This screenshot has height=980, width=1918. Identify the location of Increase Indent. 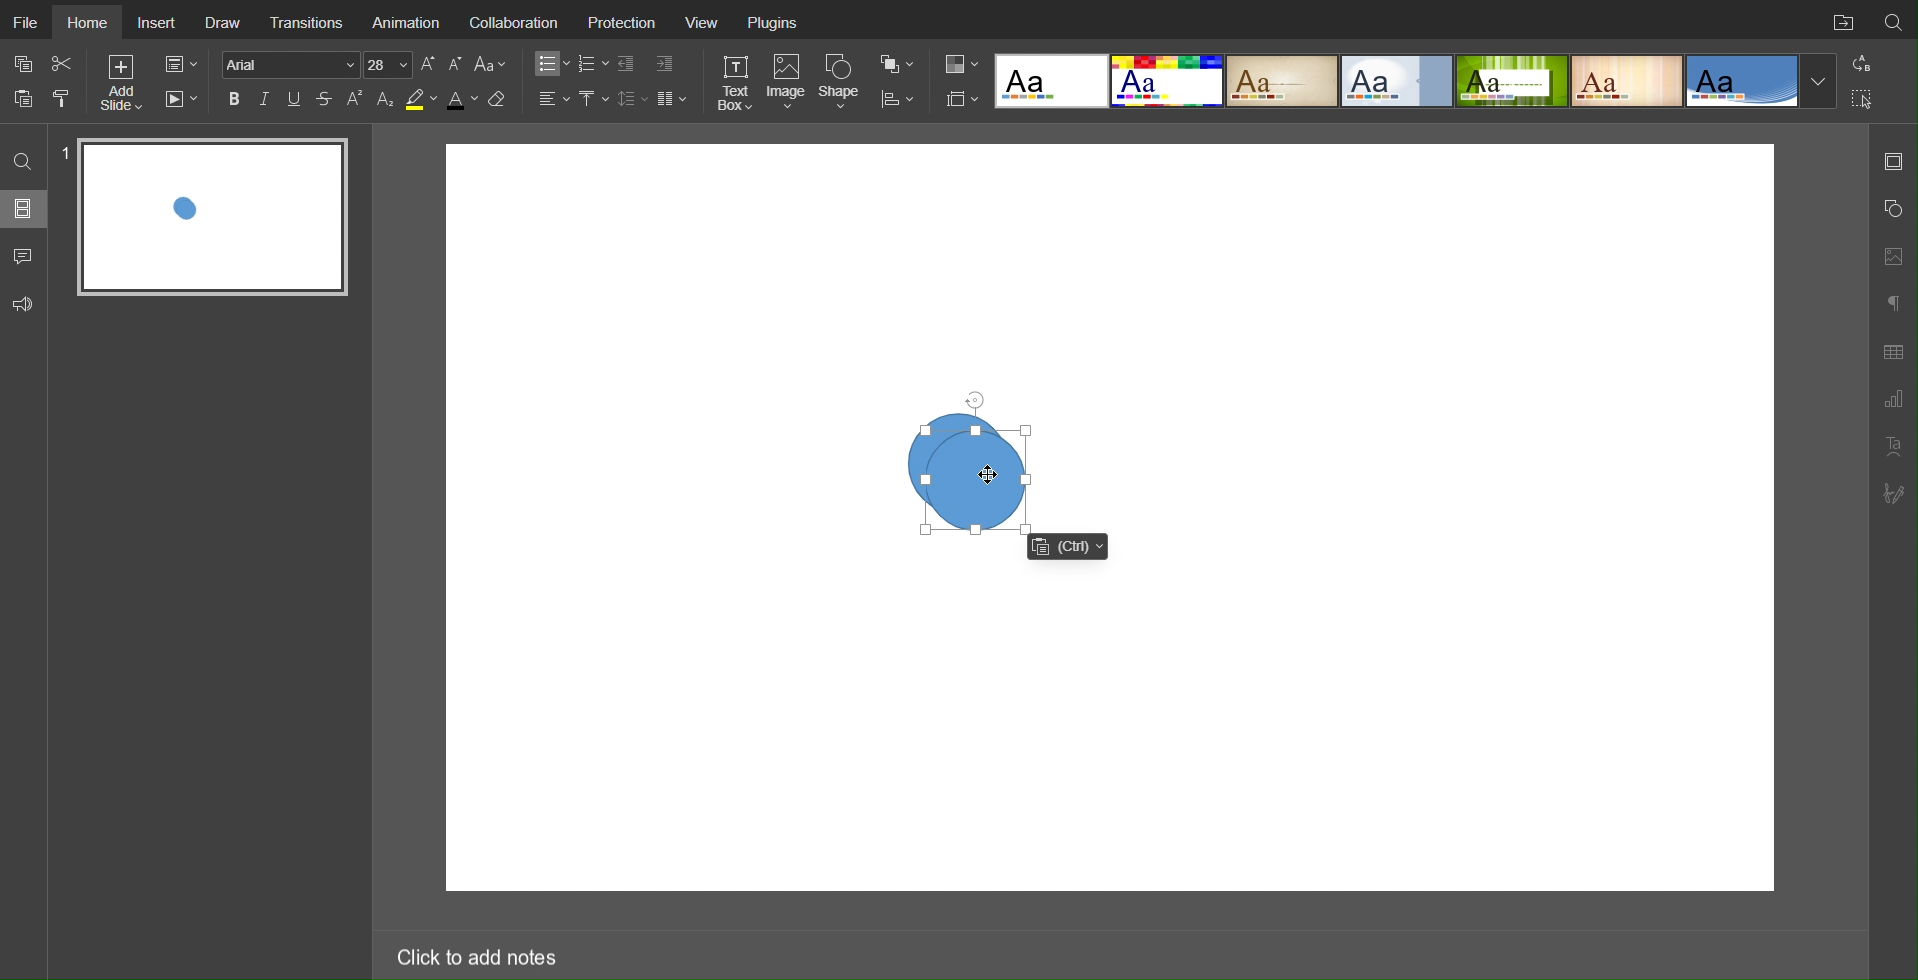
(663, 65).